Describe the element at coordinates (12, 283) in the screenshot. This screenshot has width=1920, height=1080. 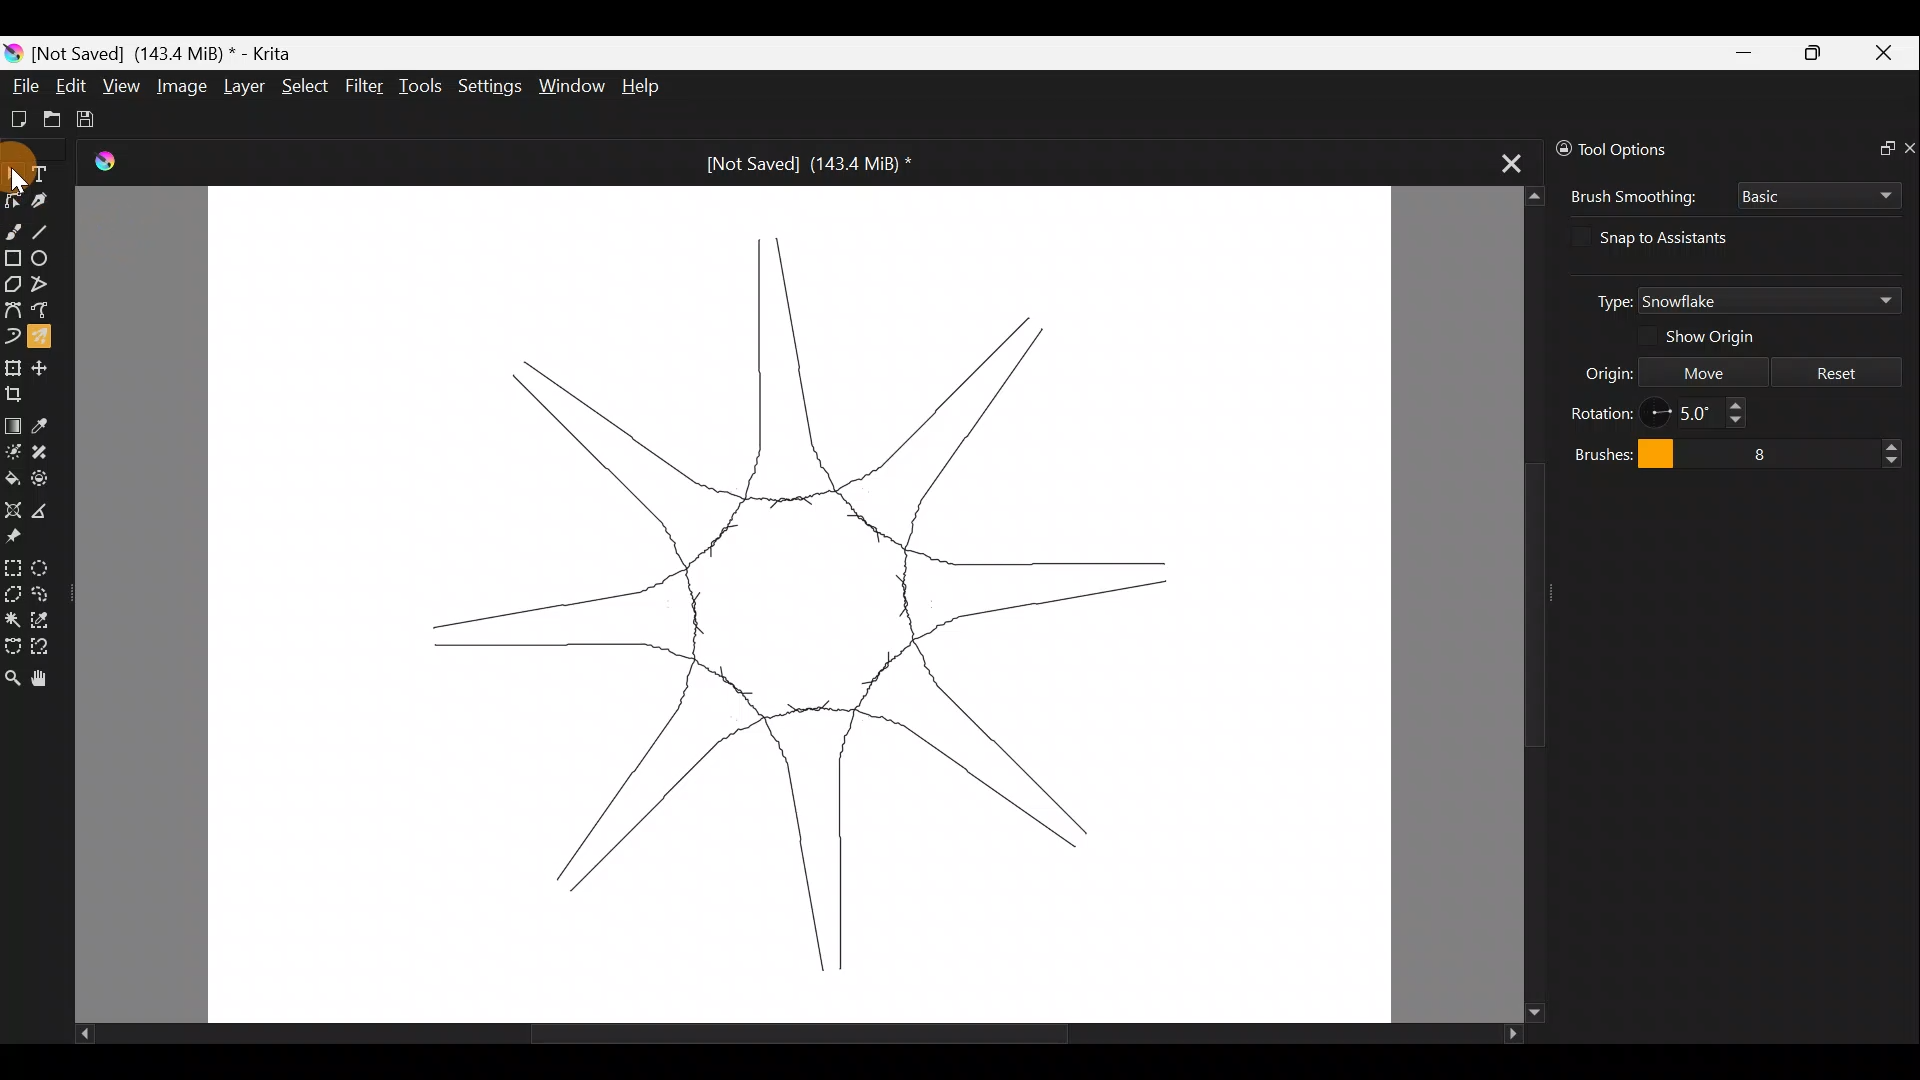
I see `Polygon` at that location.